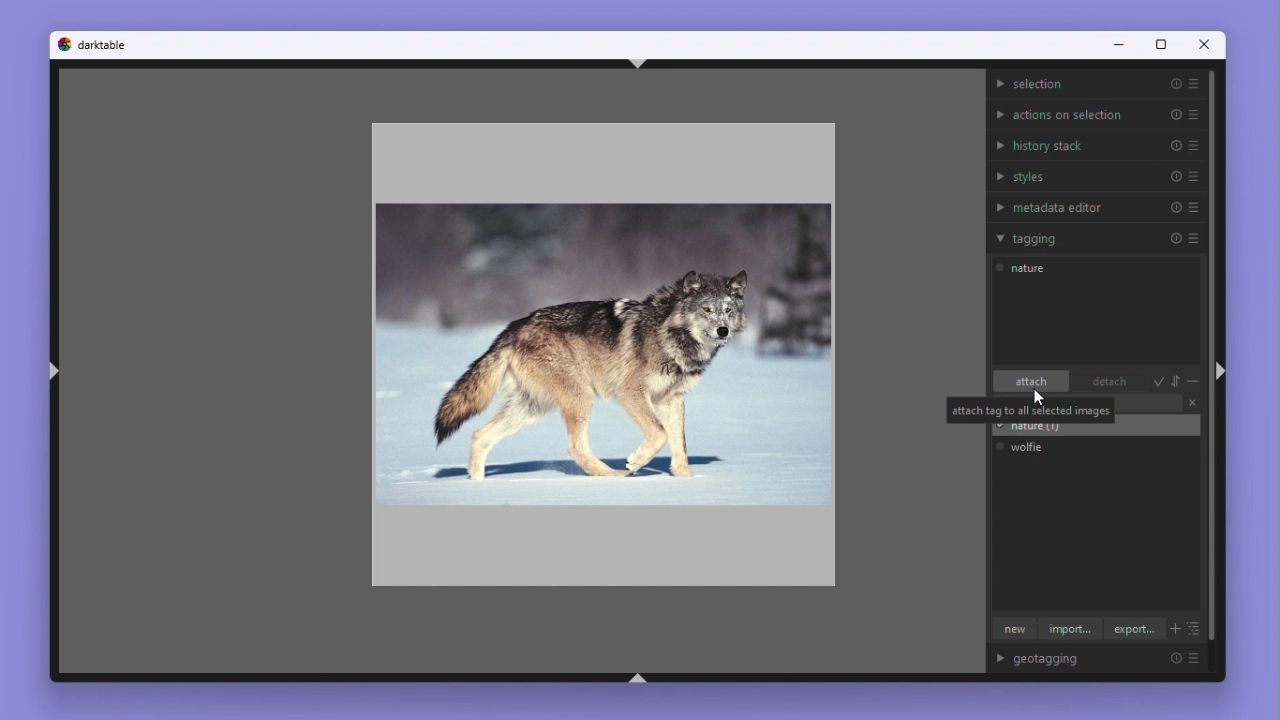 The image size is (1280, 720). I want to click on History stack, so click(1096, 144).